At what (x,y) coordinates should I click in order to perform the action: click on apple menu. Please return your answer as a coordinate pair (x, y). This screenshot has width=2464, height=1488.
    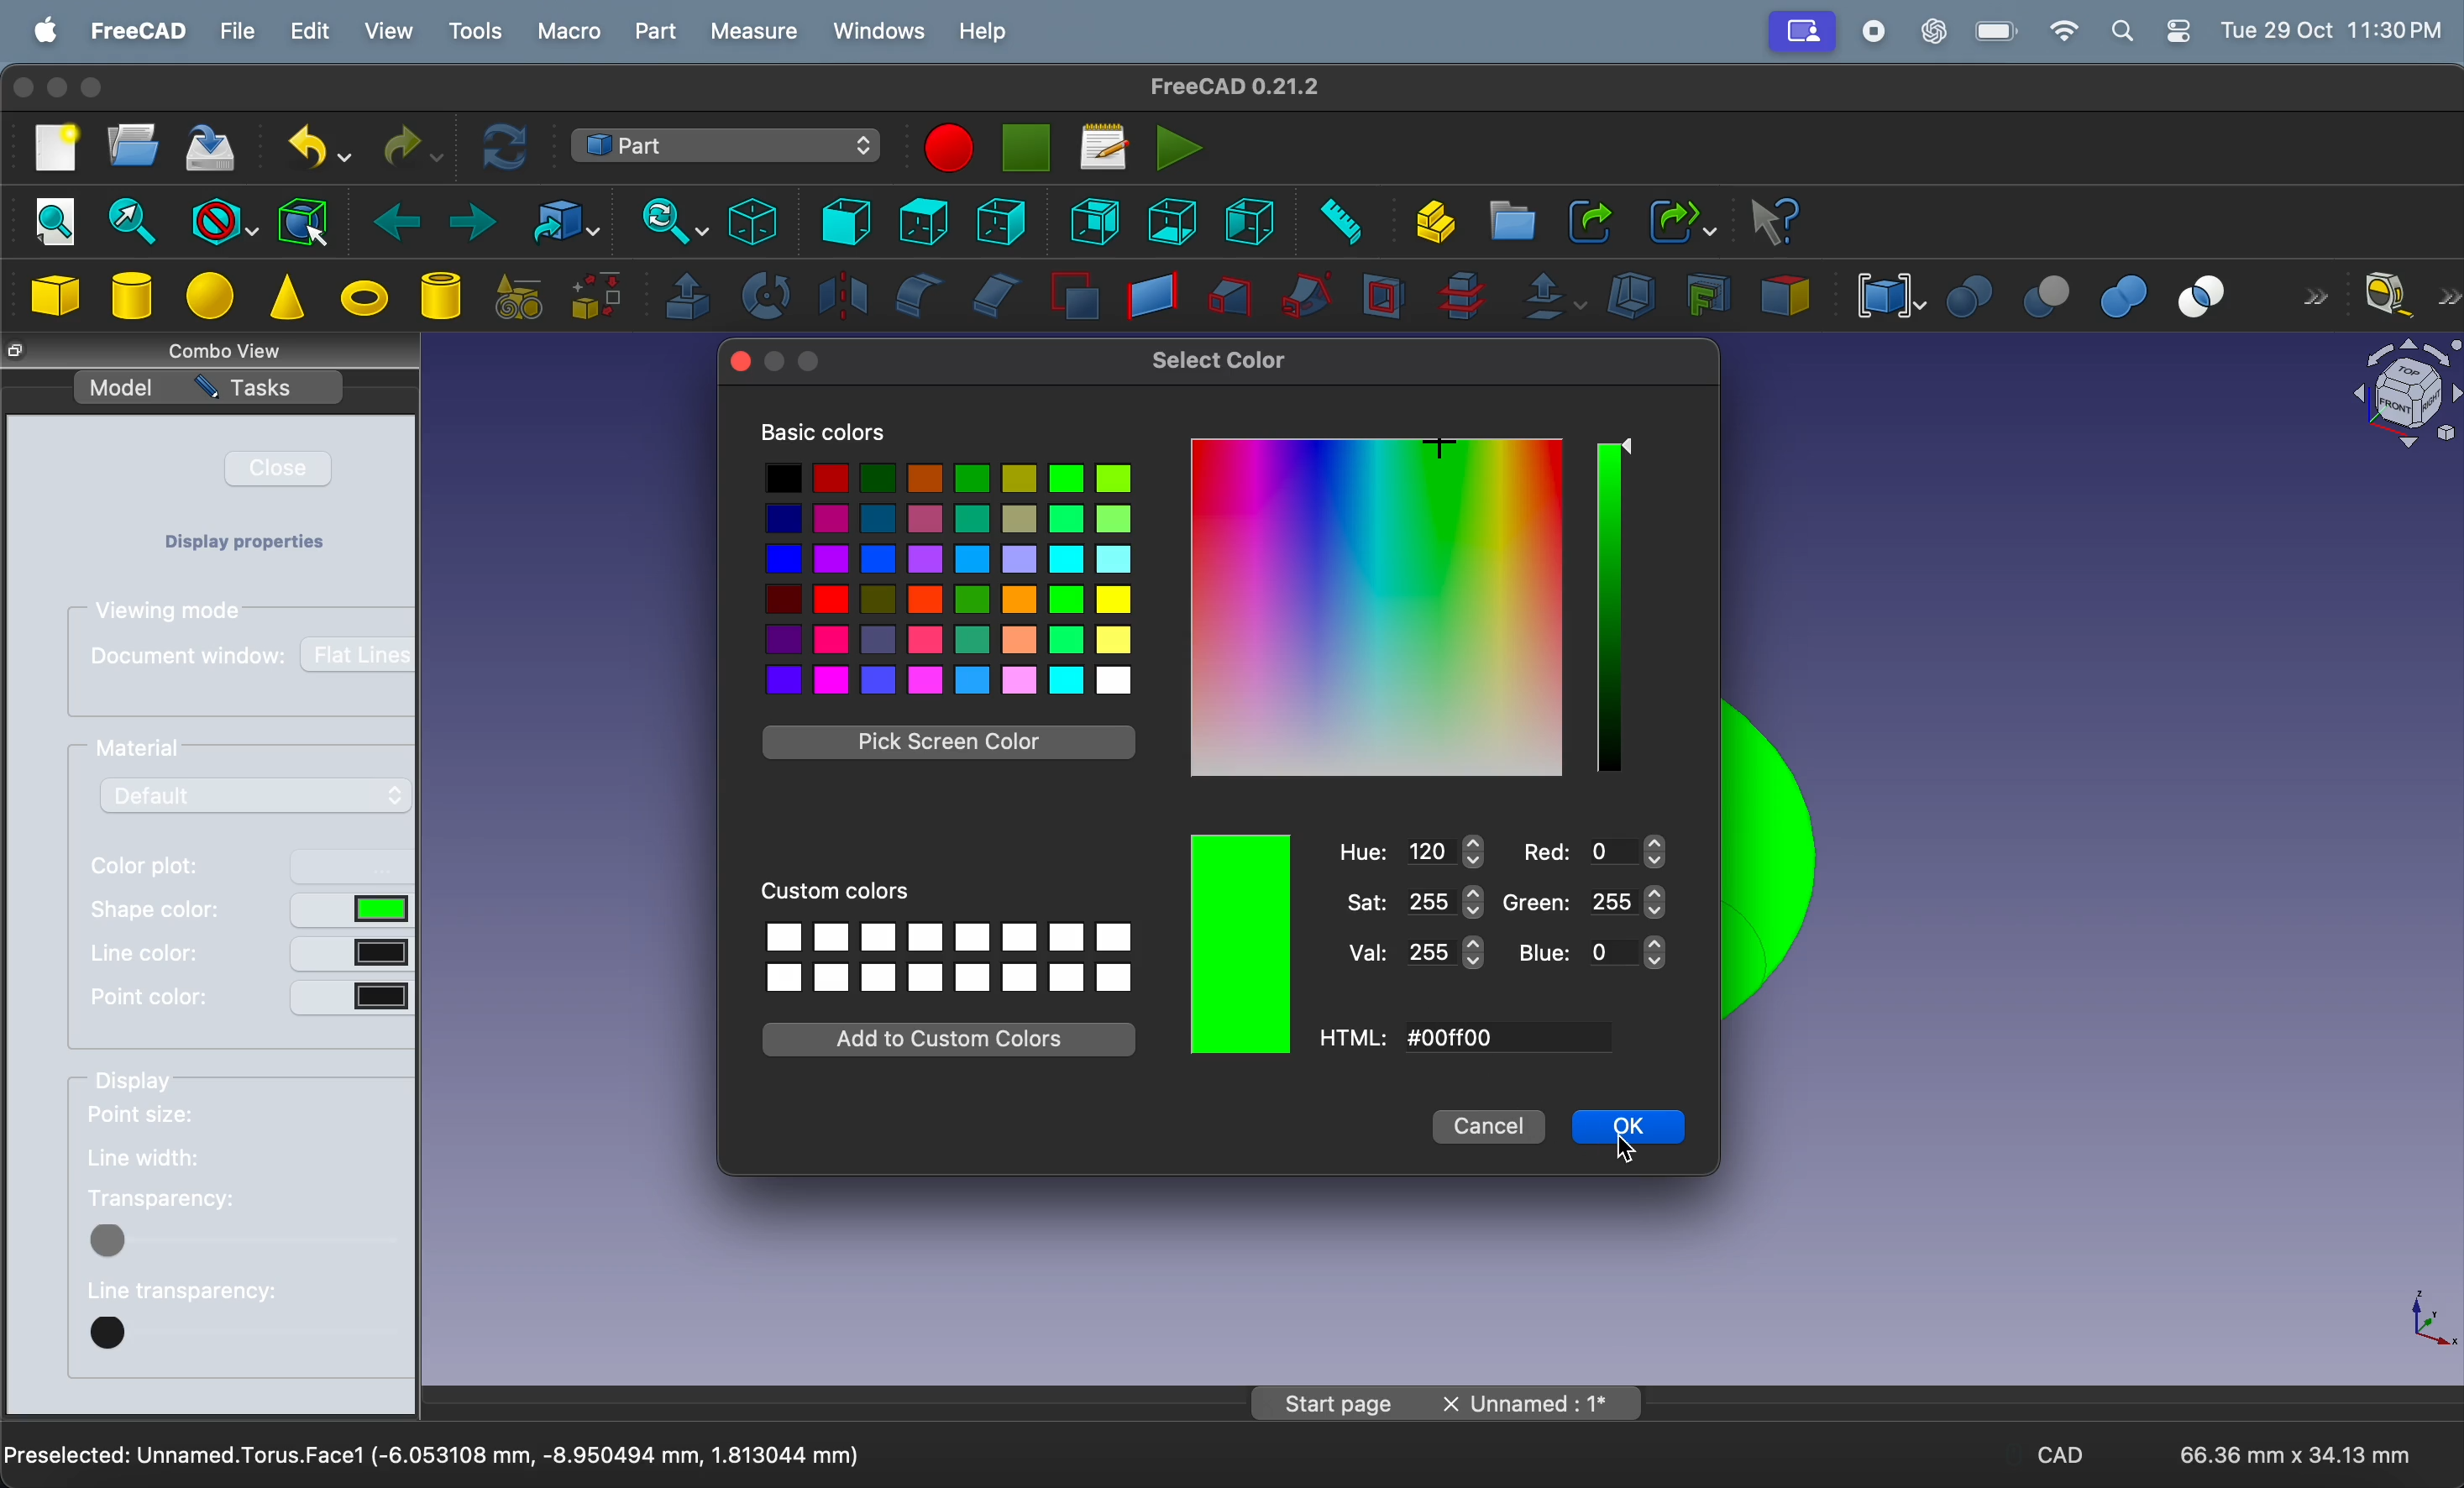
    Looking at the image, I should click on (39, 28).